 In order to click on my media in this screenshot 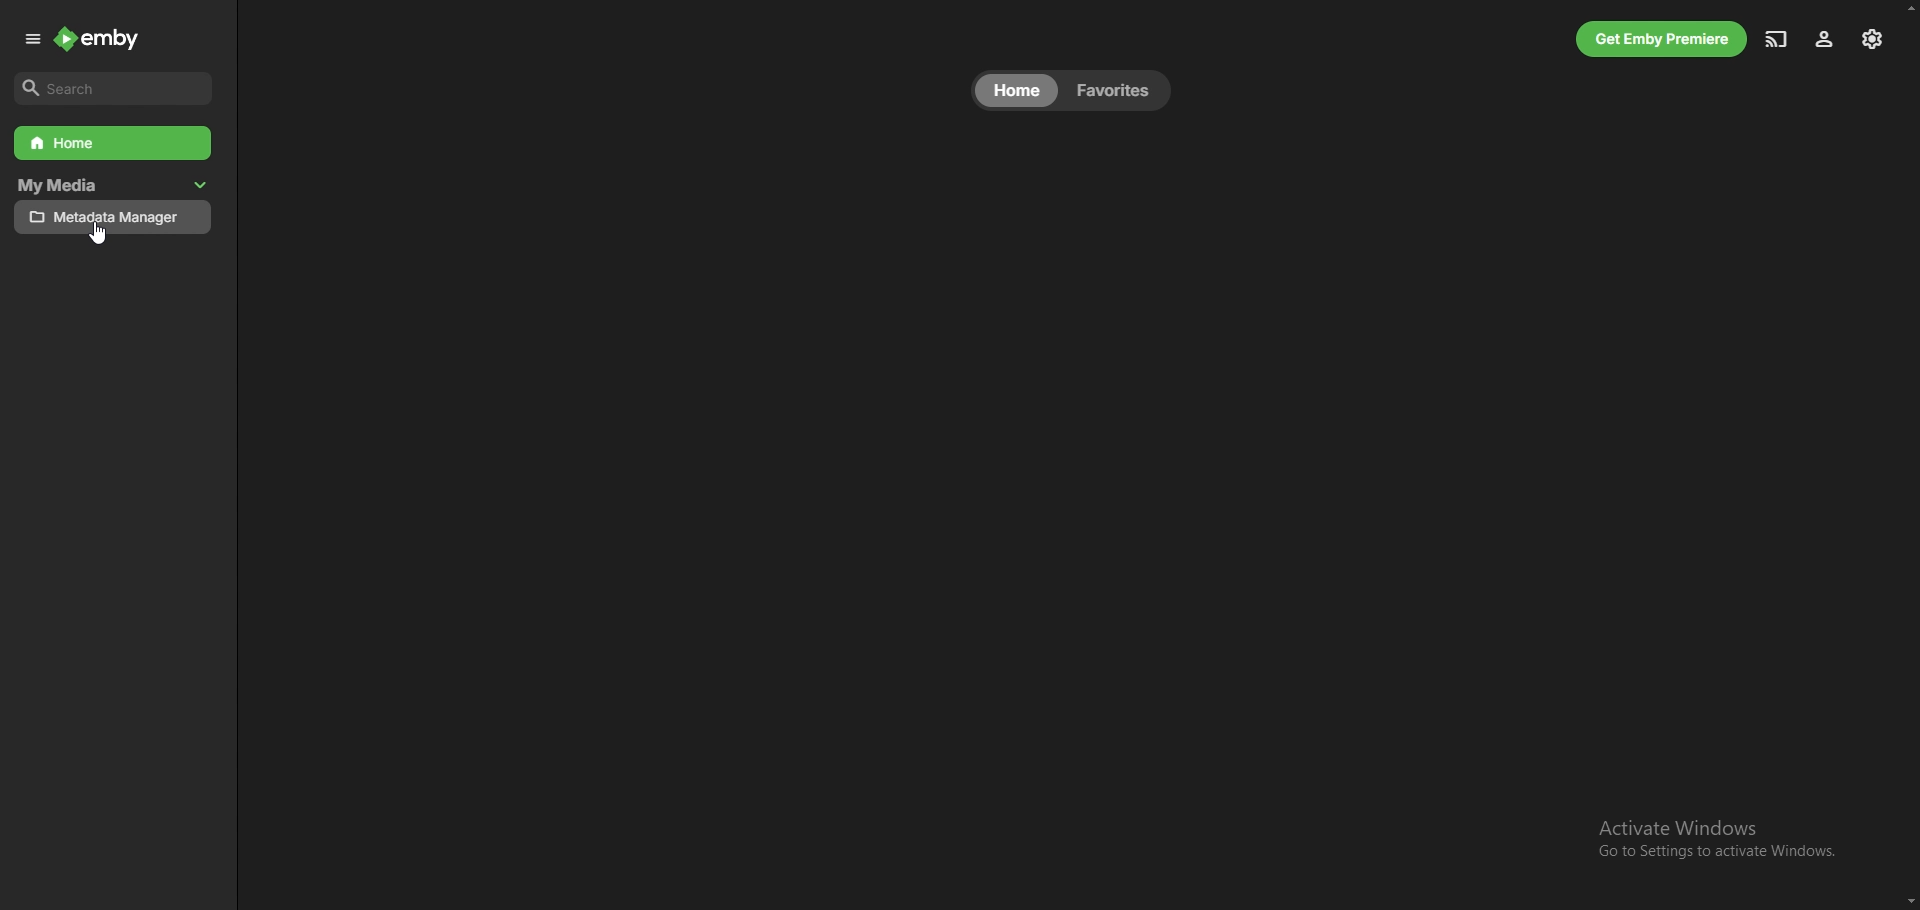, I will do `click(89, 186)`.